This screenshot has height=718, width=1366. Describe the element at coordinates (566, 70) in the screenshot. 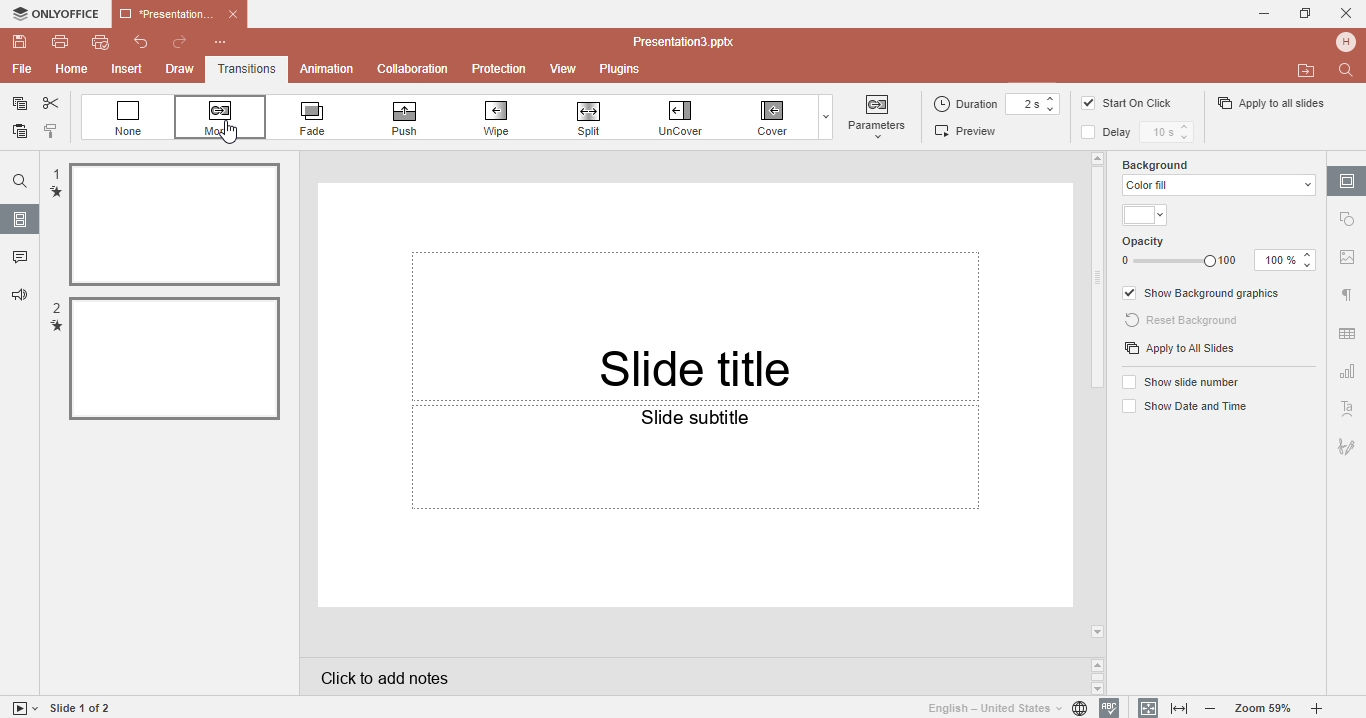

I see `View` at that location.